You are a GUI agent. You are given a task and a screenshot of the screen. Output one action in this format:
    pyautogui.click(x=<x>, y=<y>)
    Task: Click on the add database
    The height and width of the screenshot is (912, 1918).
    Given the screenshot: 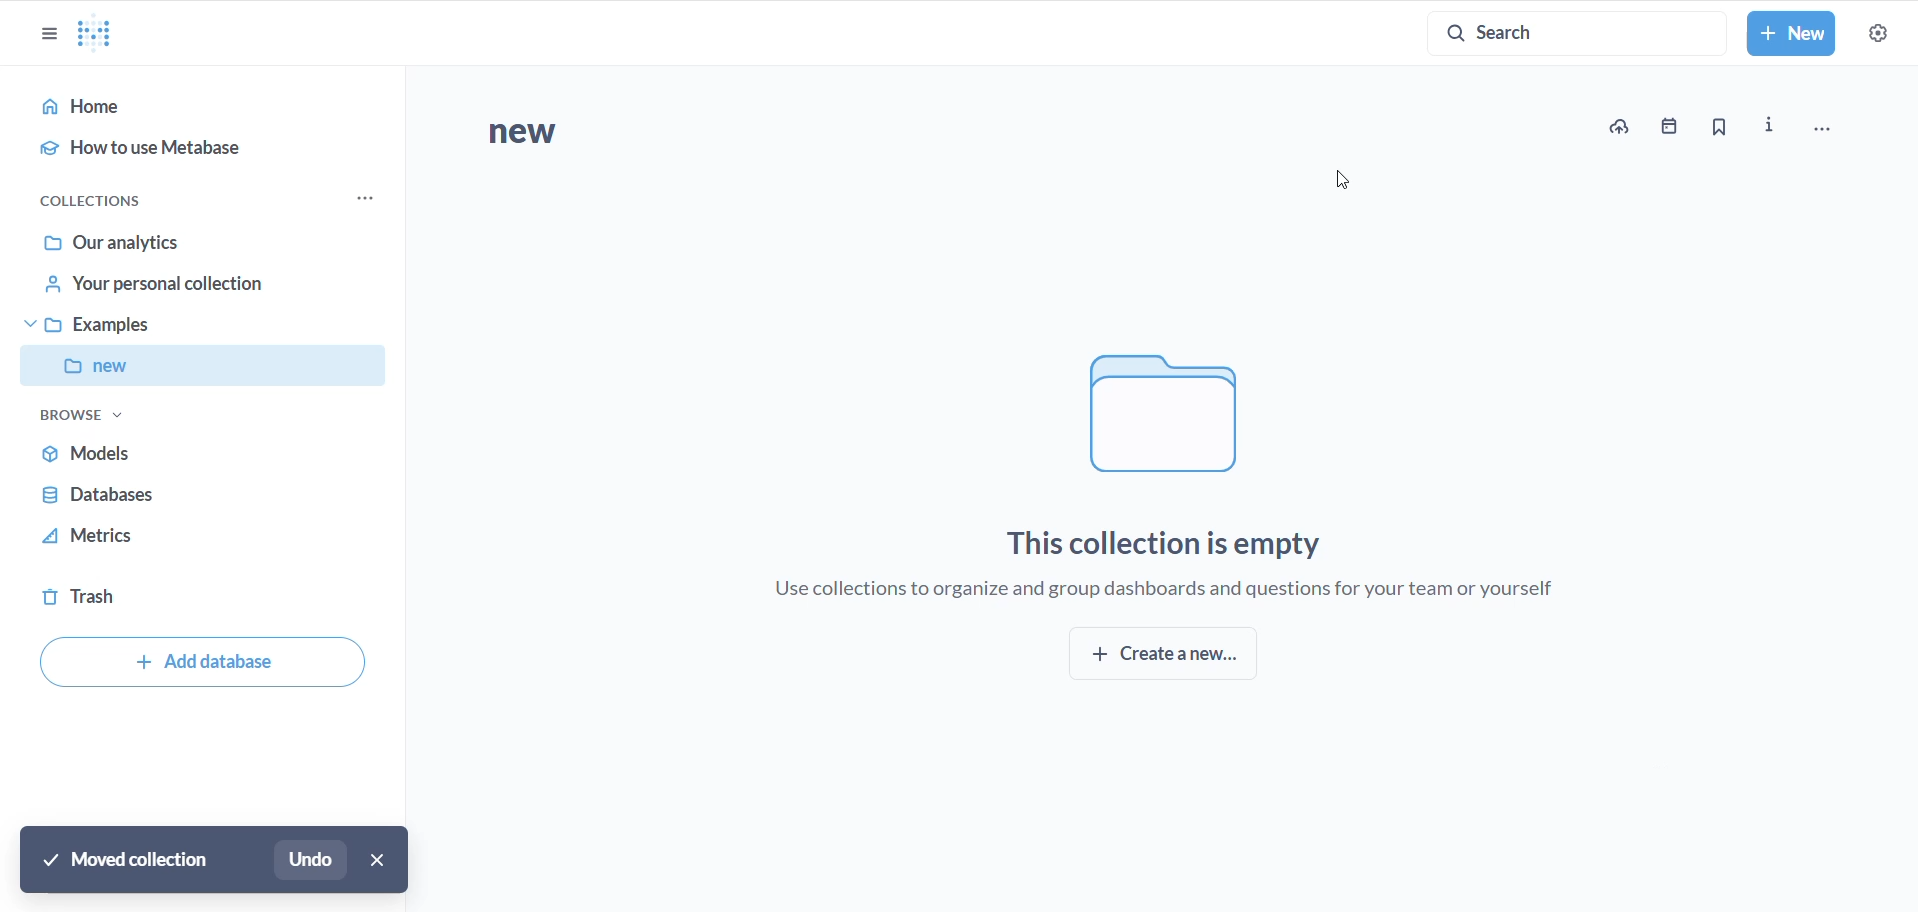 What is the action you would take?
    pyautogui.click(x=200, y=665)
    